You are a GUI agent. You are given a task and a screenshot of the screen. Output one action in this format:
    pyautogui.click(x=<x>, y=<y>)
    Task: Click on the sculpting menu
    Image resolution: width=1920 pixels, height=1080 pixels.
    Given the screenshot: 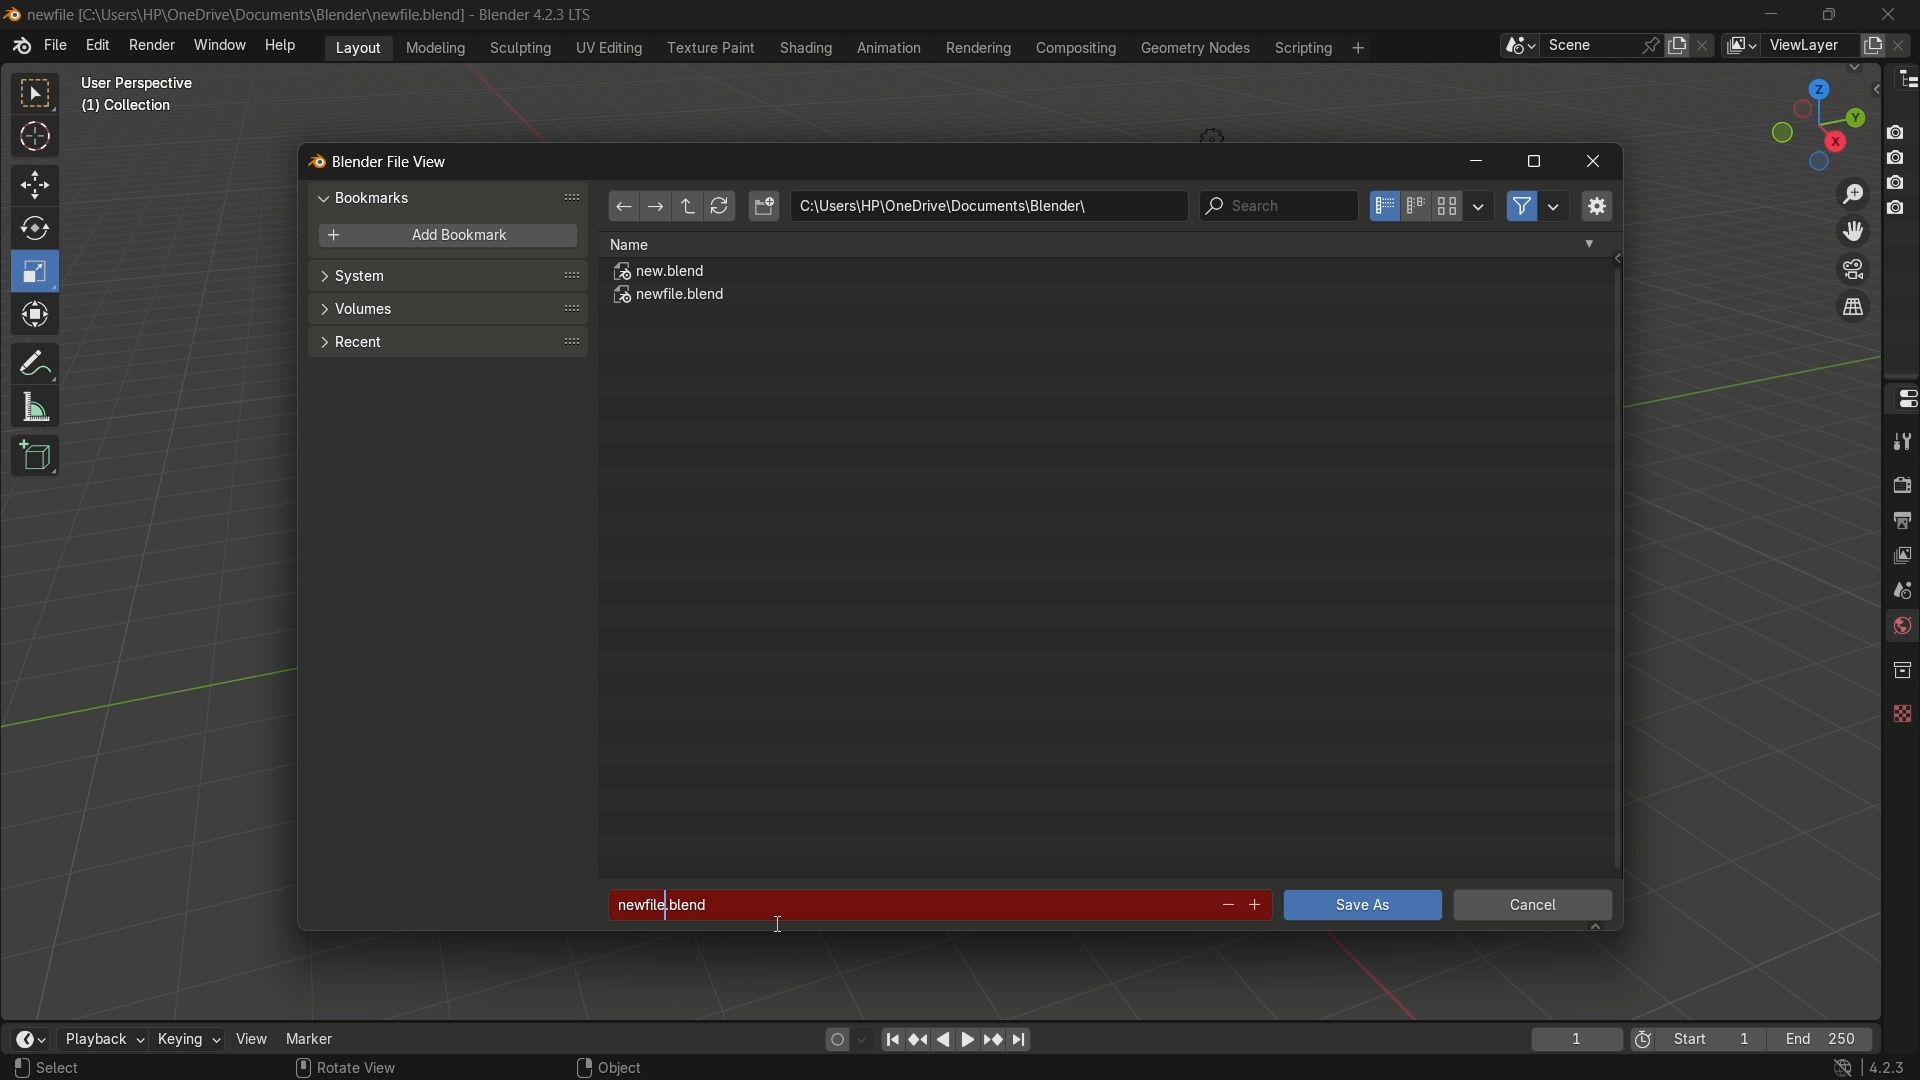 What is the action you would take?
    pyautogui.click(x=516, y=48)
    